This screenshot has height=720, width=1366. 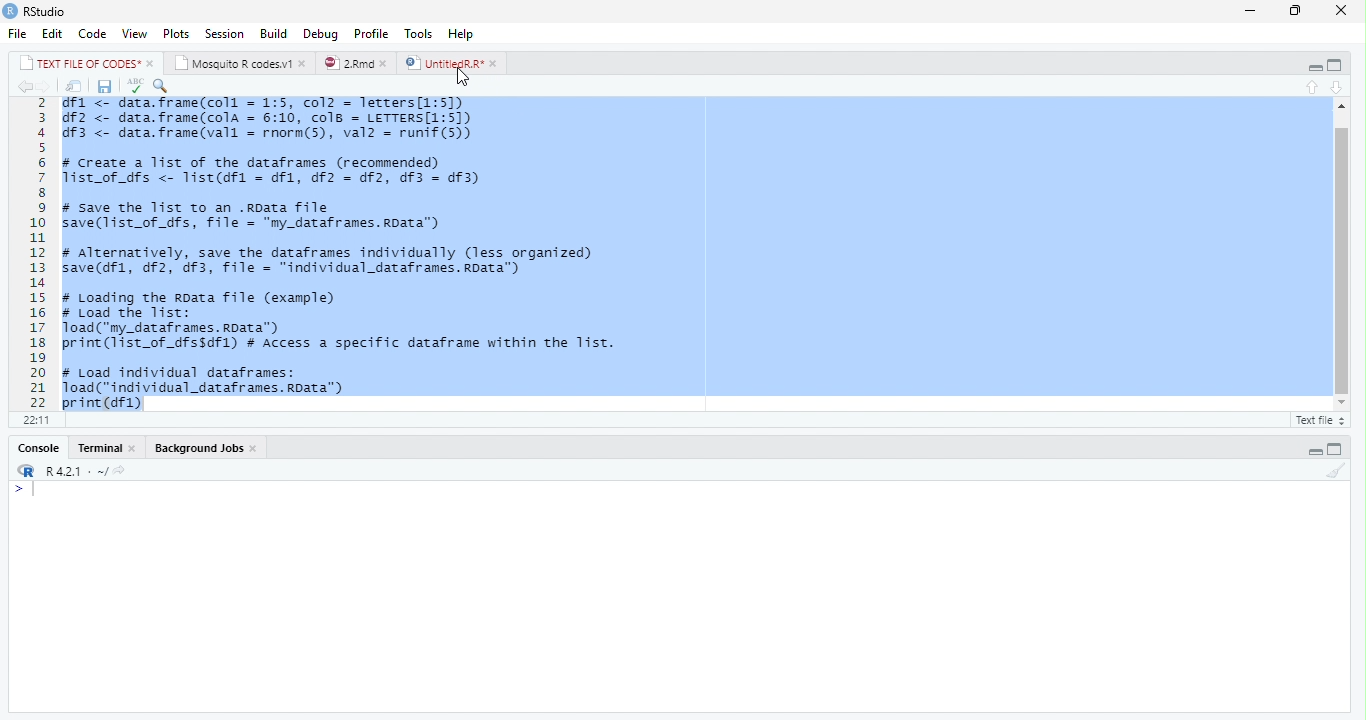 I want to click on dfl <- data.frame(coll = 1:5, col2 = Jetters[1:5])

4f2 <- data.frame(cola = 6:10, cols = LETTERS[1:5])

d4f3 <- data.frame(vall = rnorn(s), val2 = runif(5))

# create a 1ist of the dataframes (recommended)

list_of_dfs <- 1ist(dfl = dfi, df2 = df2, df3 = df3)

# save the list to an .Roata file

save(list_of dfs, file = "my_dataframes.rData")

# Alternatively, save the datafranes individually (less organized)
save(df1, df2, df3, file = "individual_dataframes.RData")

# Loading the roata file (example)

# Load the list:

Toad("my_dataframes. roata")

print(115t_of_dfssdf1) # Access a specific dataframe within the list.
# Load individual dataframes:

Toad("individual_datafranes. Roata")

print(df1)|, so click(x=355, y=253).